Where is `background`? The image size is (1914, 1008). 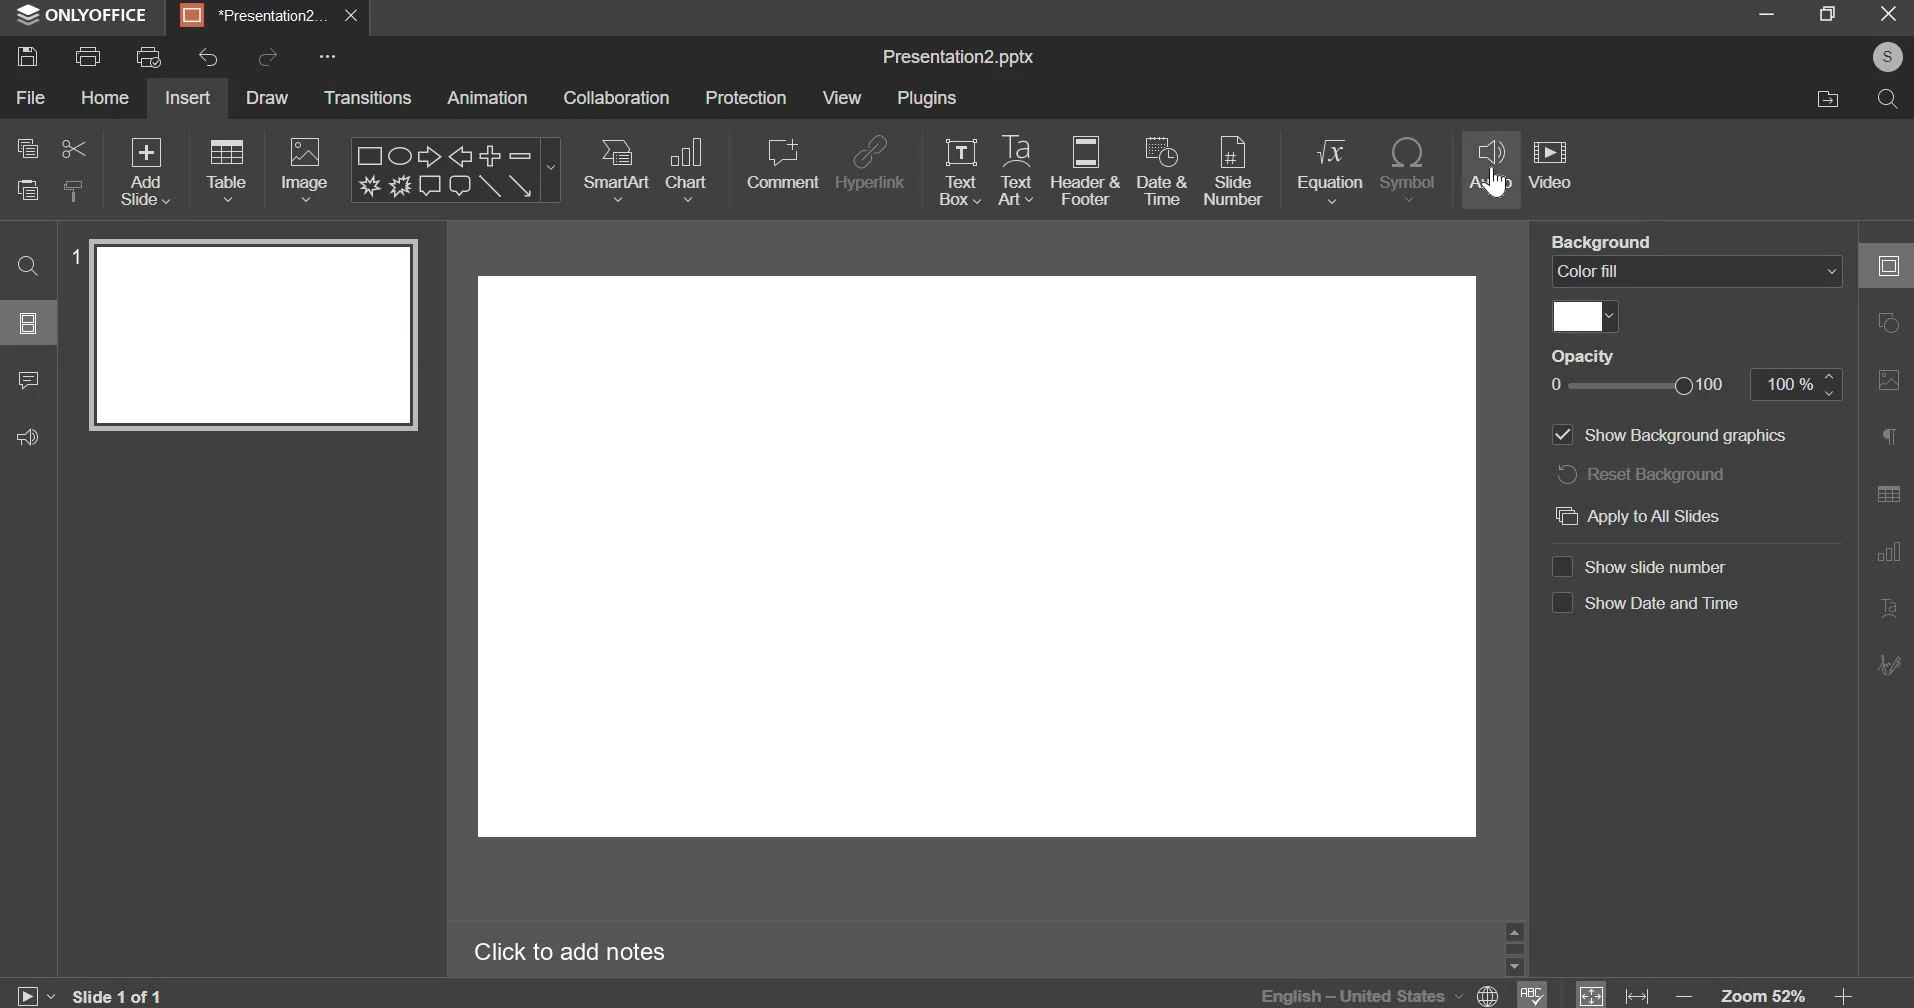
background is located at coordinates (1600, 242).